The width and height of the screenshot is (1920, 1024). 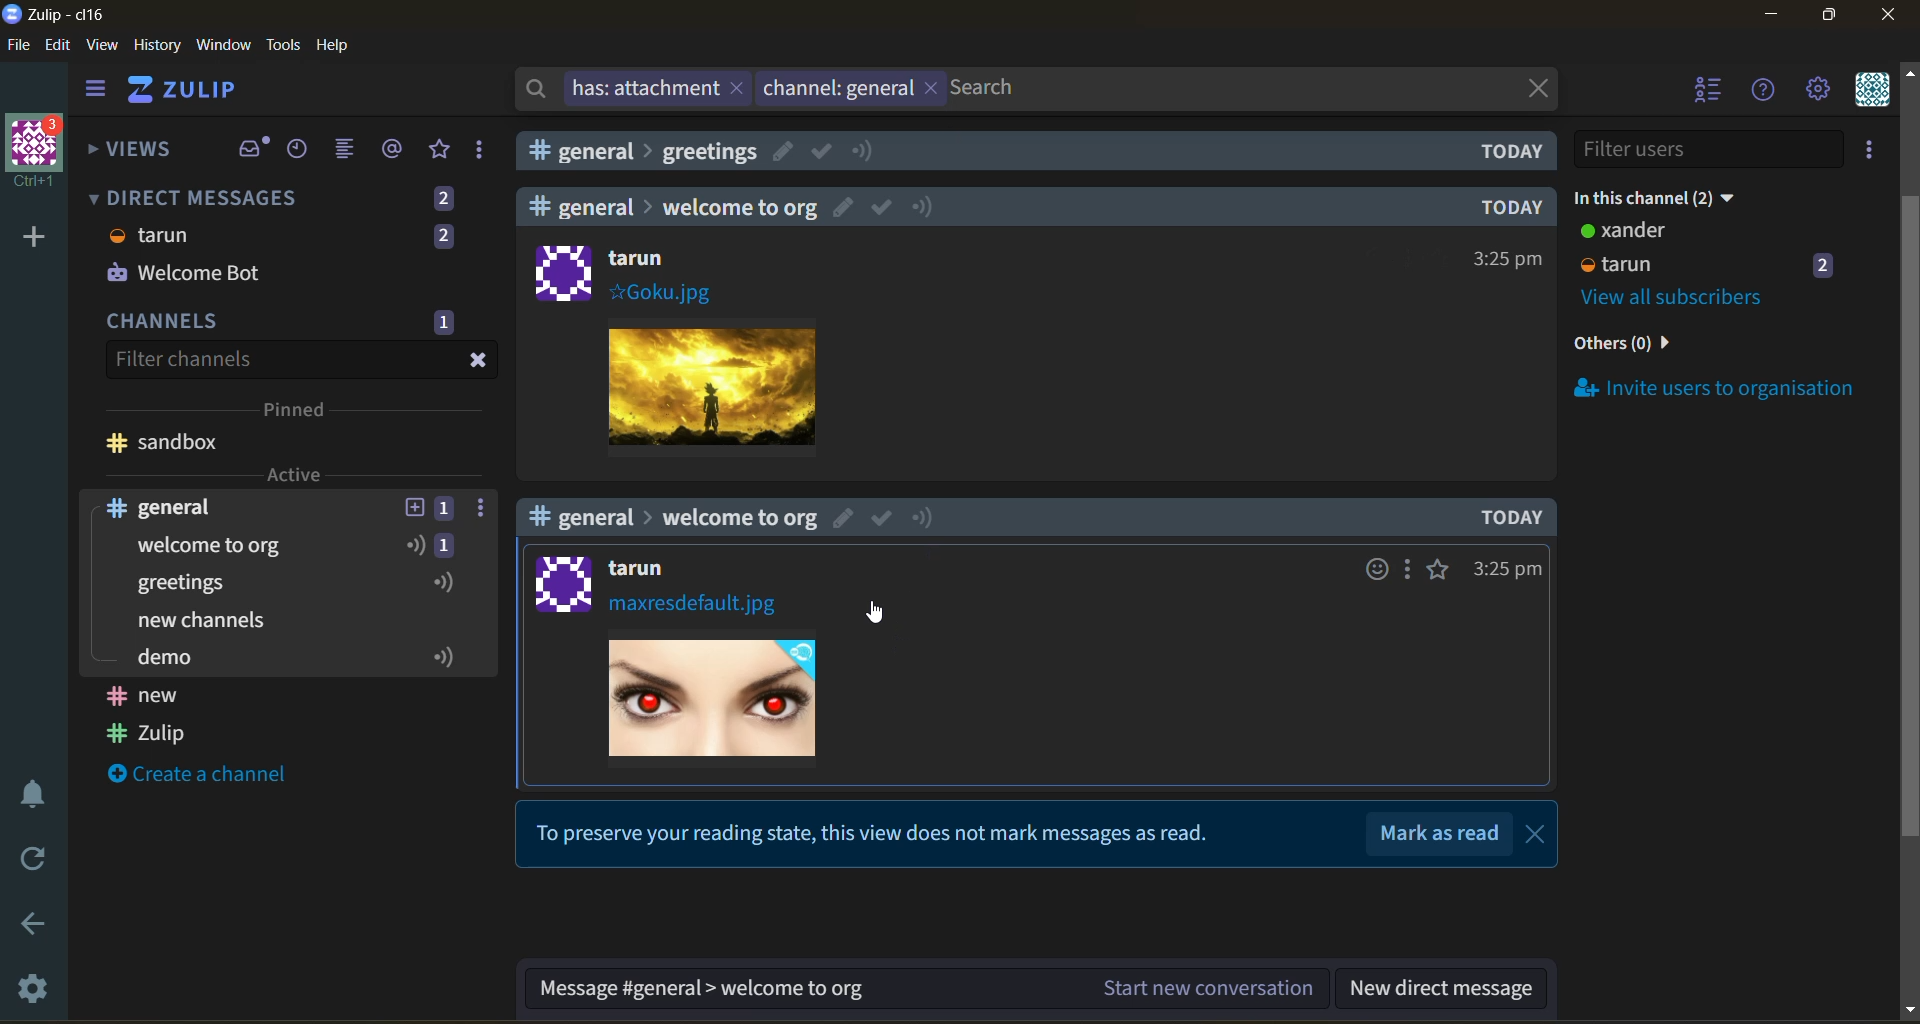 I want to click on help, so click(x=334, y=45).